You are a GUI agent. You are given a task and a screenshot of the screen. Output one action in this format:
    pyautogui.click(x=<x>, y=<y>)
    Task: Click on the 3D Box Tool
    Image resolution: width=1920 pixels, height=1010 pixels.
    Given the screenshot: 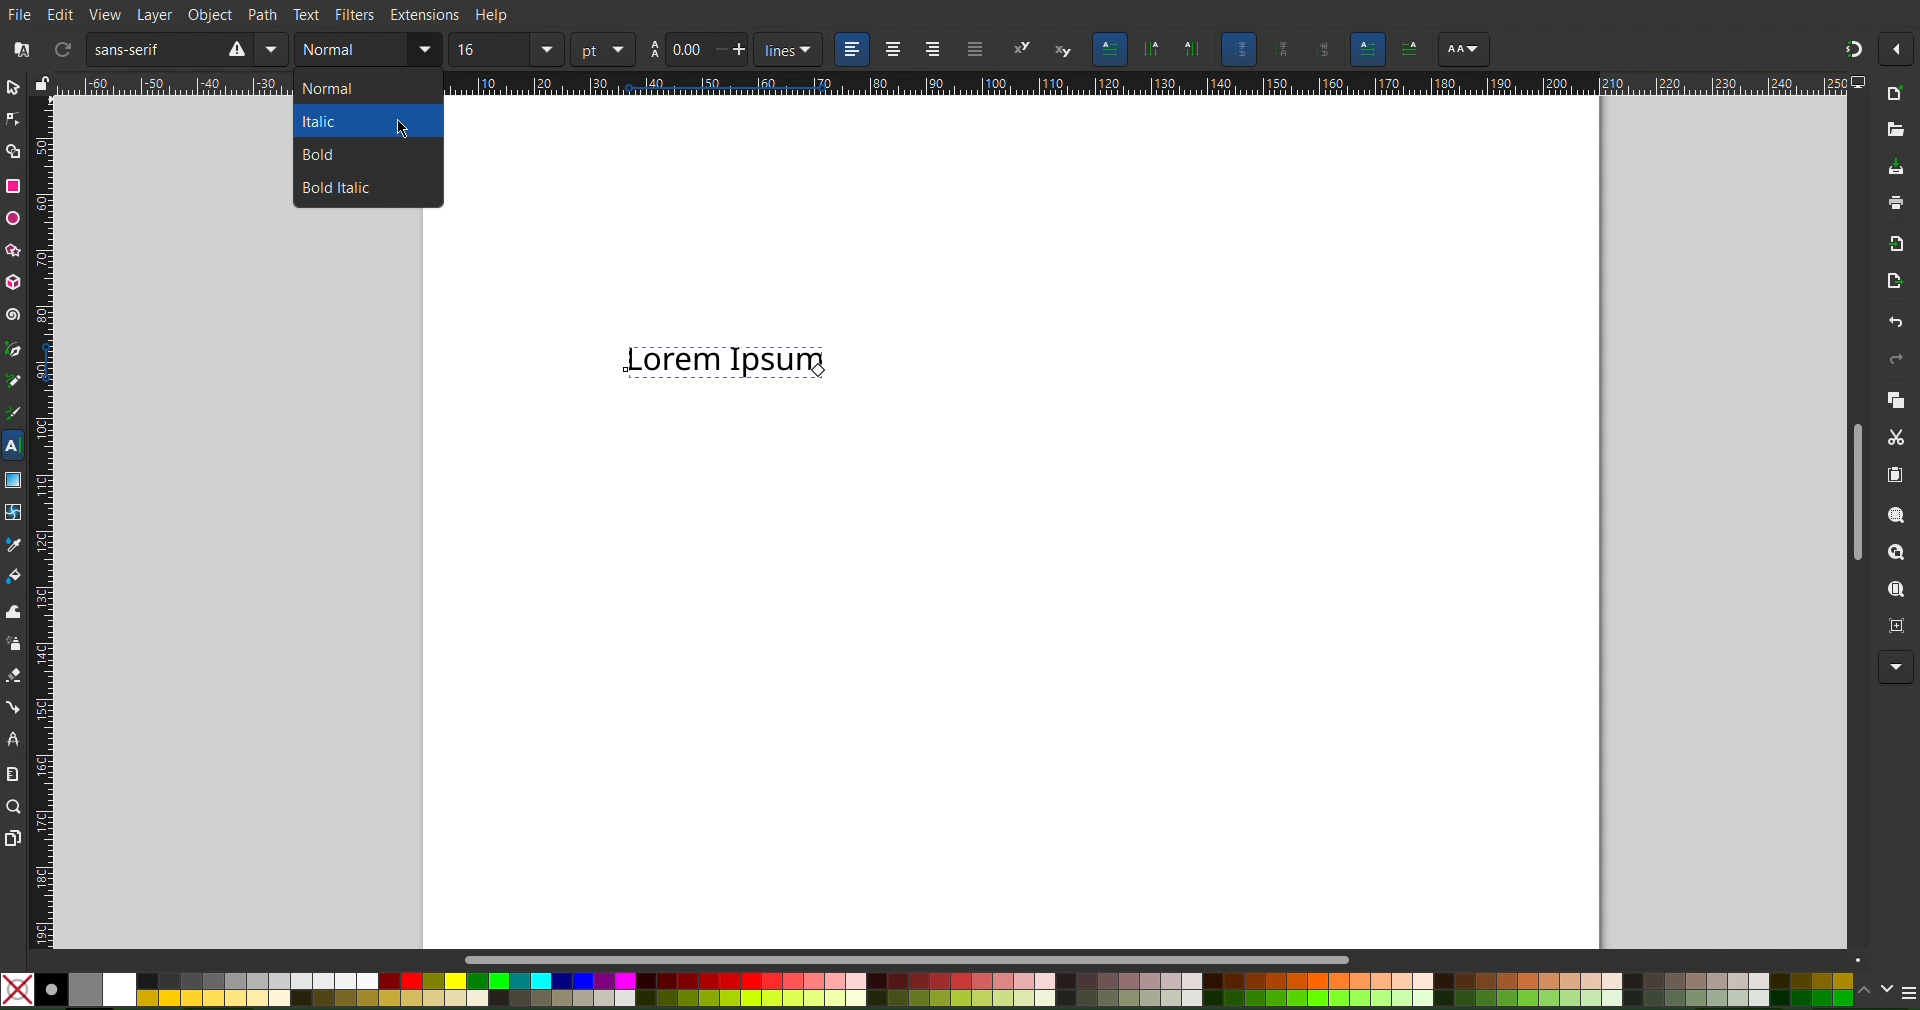 What is the action you would take?
    pyautogui.click(x=13, y=281)
    